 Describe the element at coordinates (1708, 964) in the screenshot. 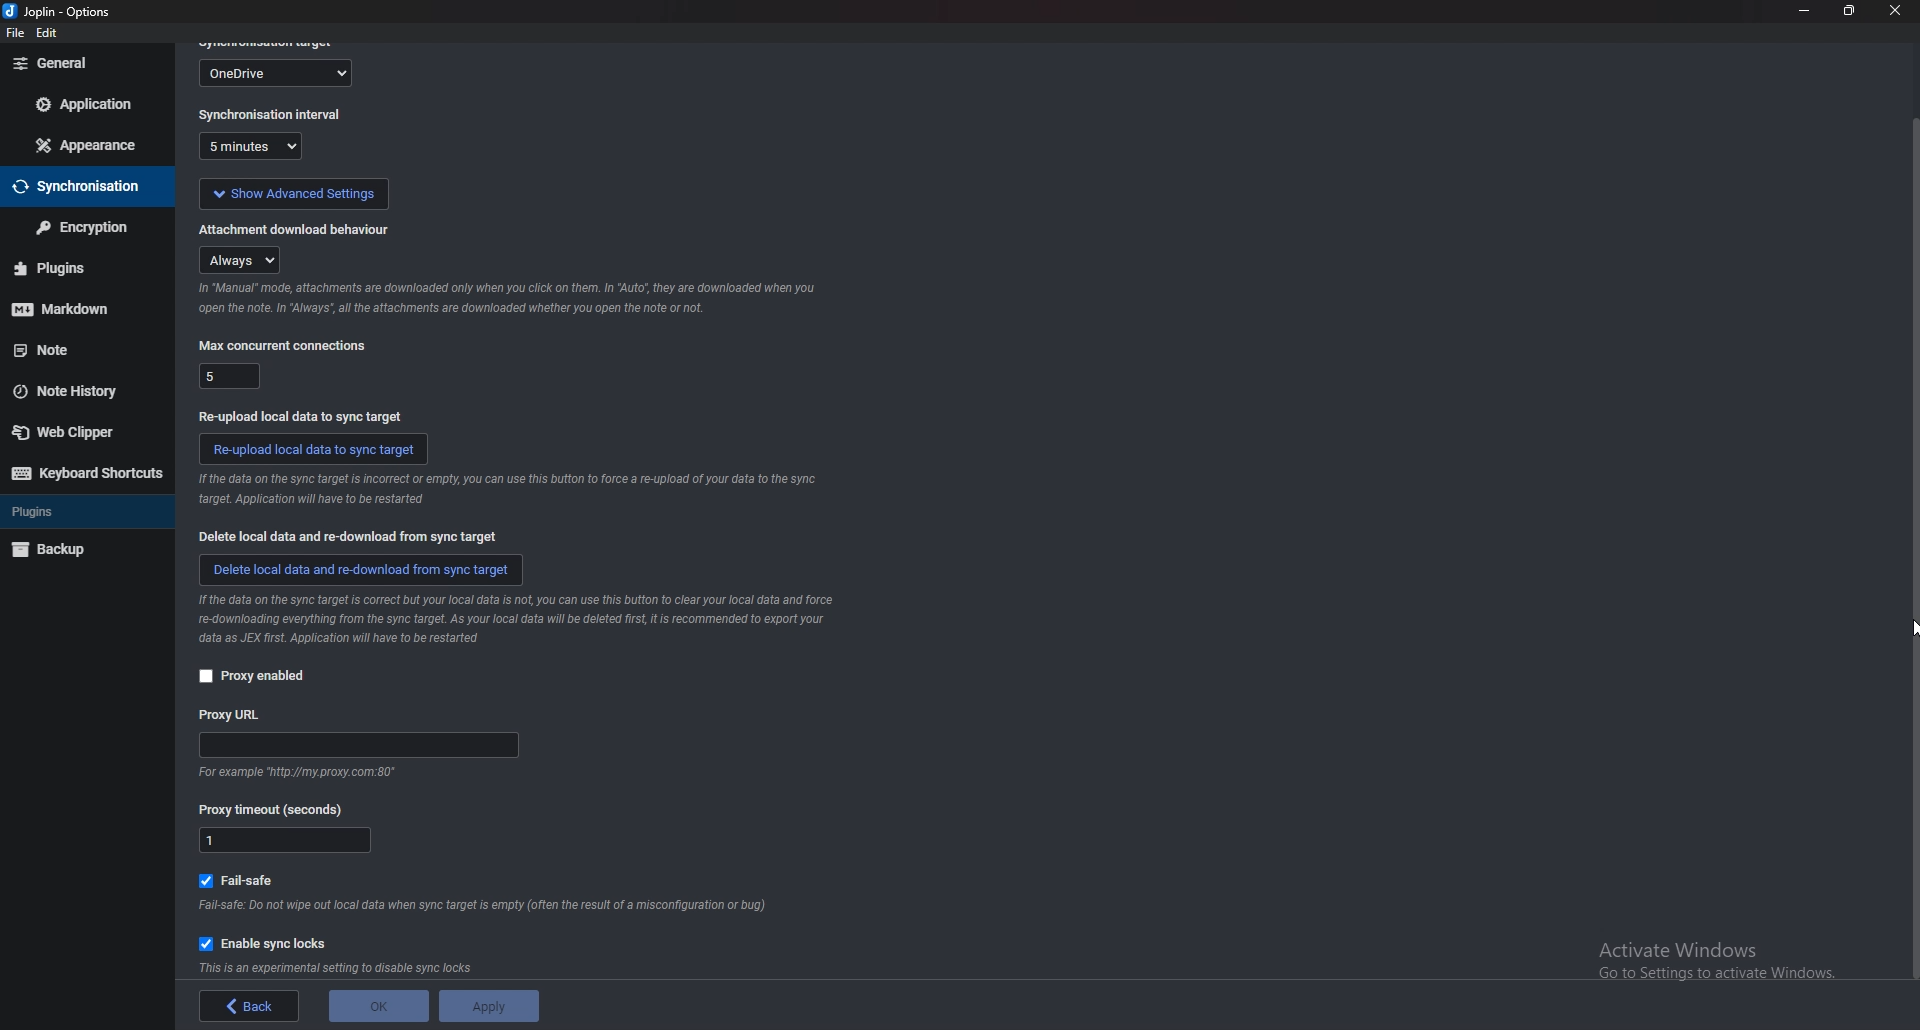

I see `Activate Windows` at that location.